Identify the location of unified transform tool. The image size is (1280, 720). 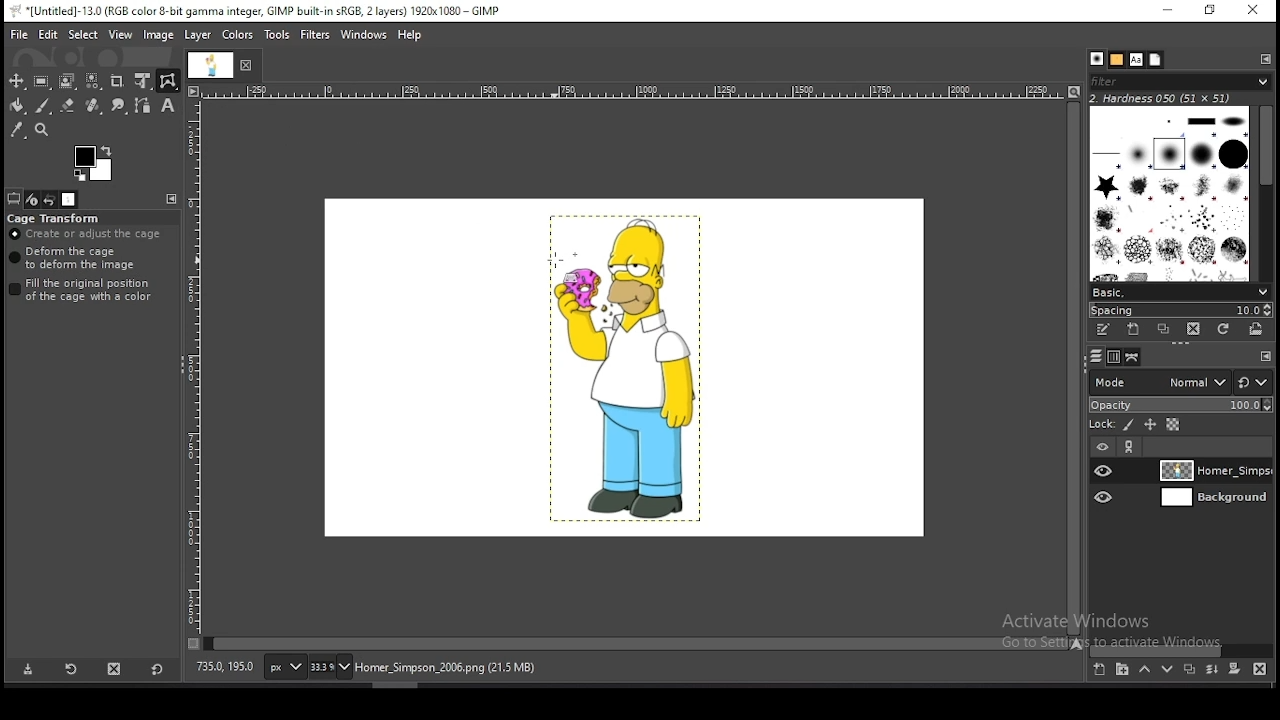
(143, 81).